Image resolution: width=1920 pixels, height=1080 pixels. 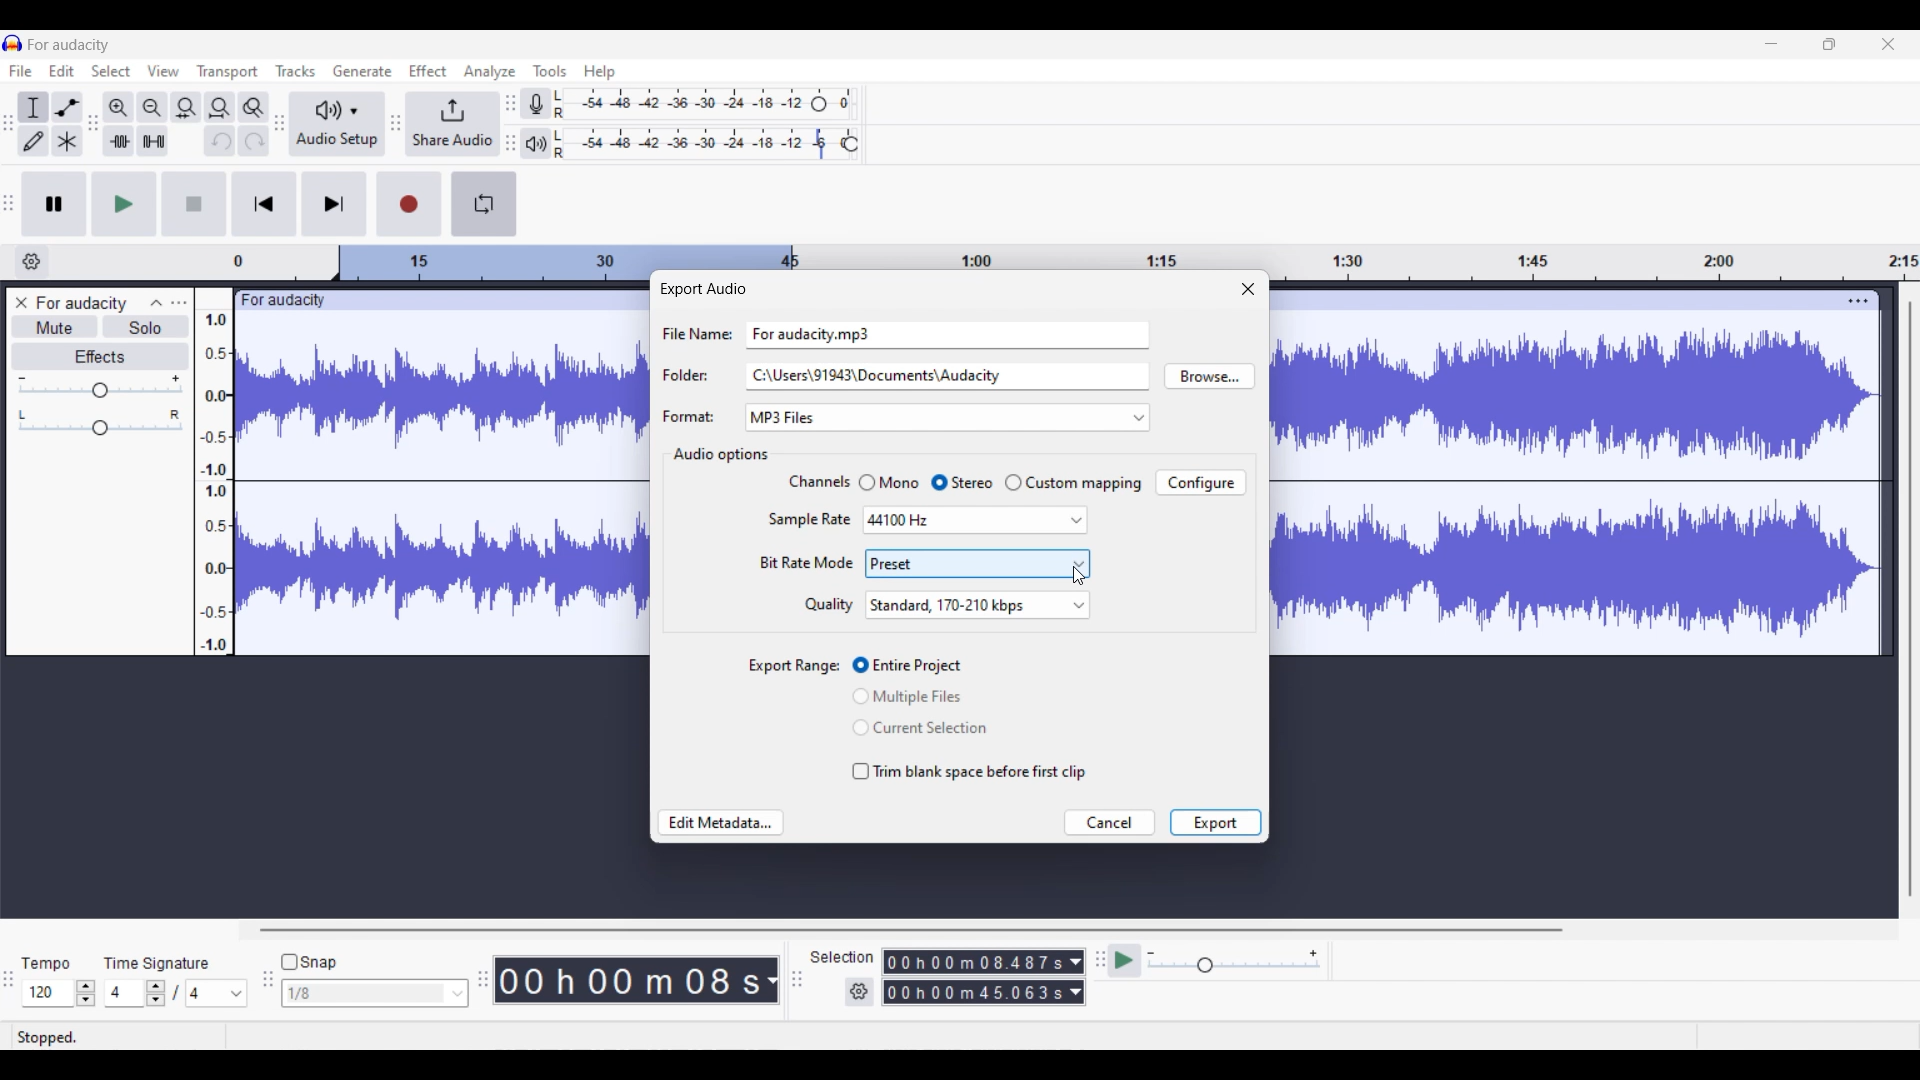 What do you see at coordinates (483, 204) in the screenshot?
I see `Enable looping` at bounding box center [483, 204].